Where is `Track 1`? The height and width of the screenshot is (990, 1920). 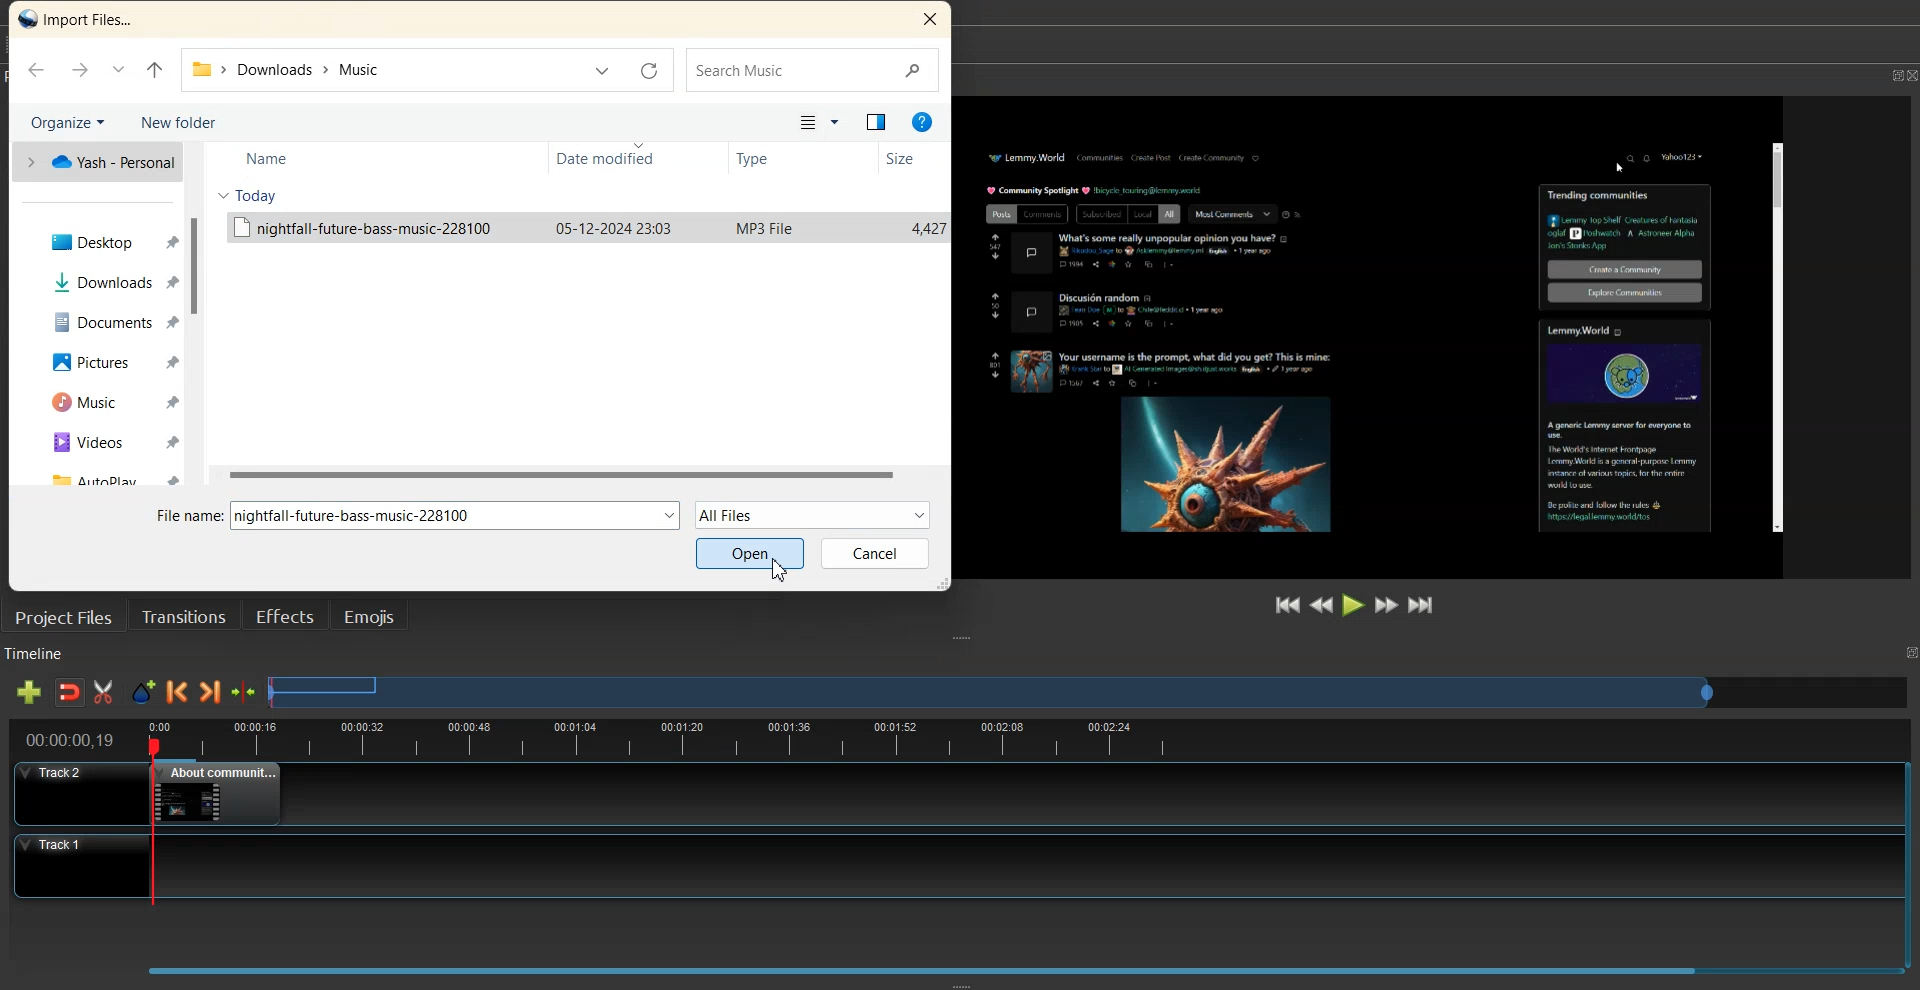
Track 1 is located at coordinates (1032, 800).